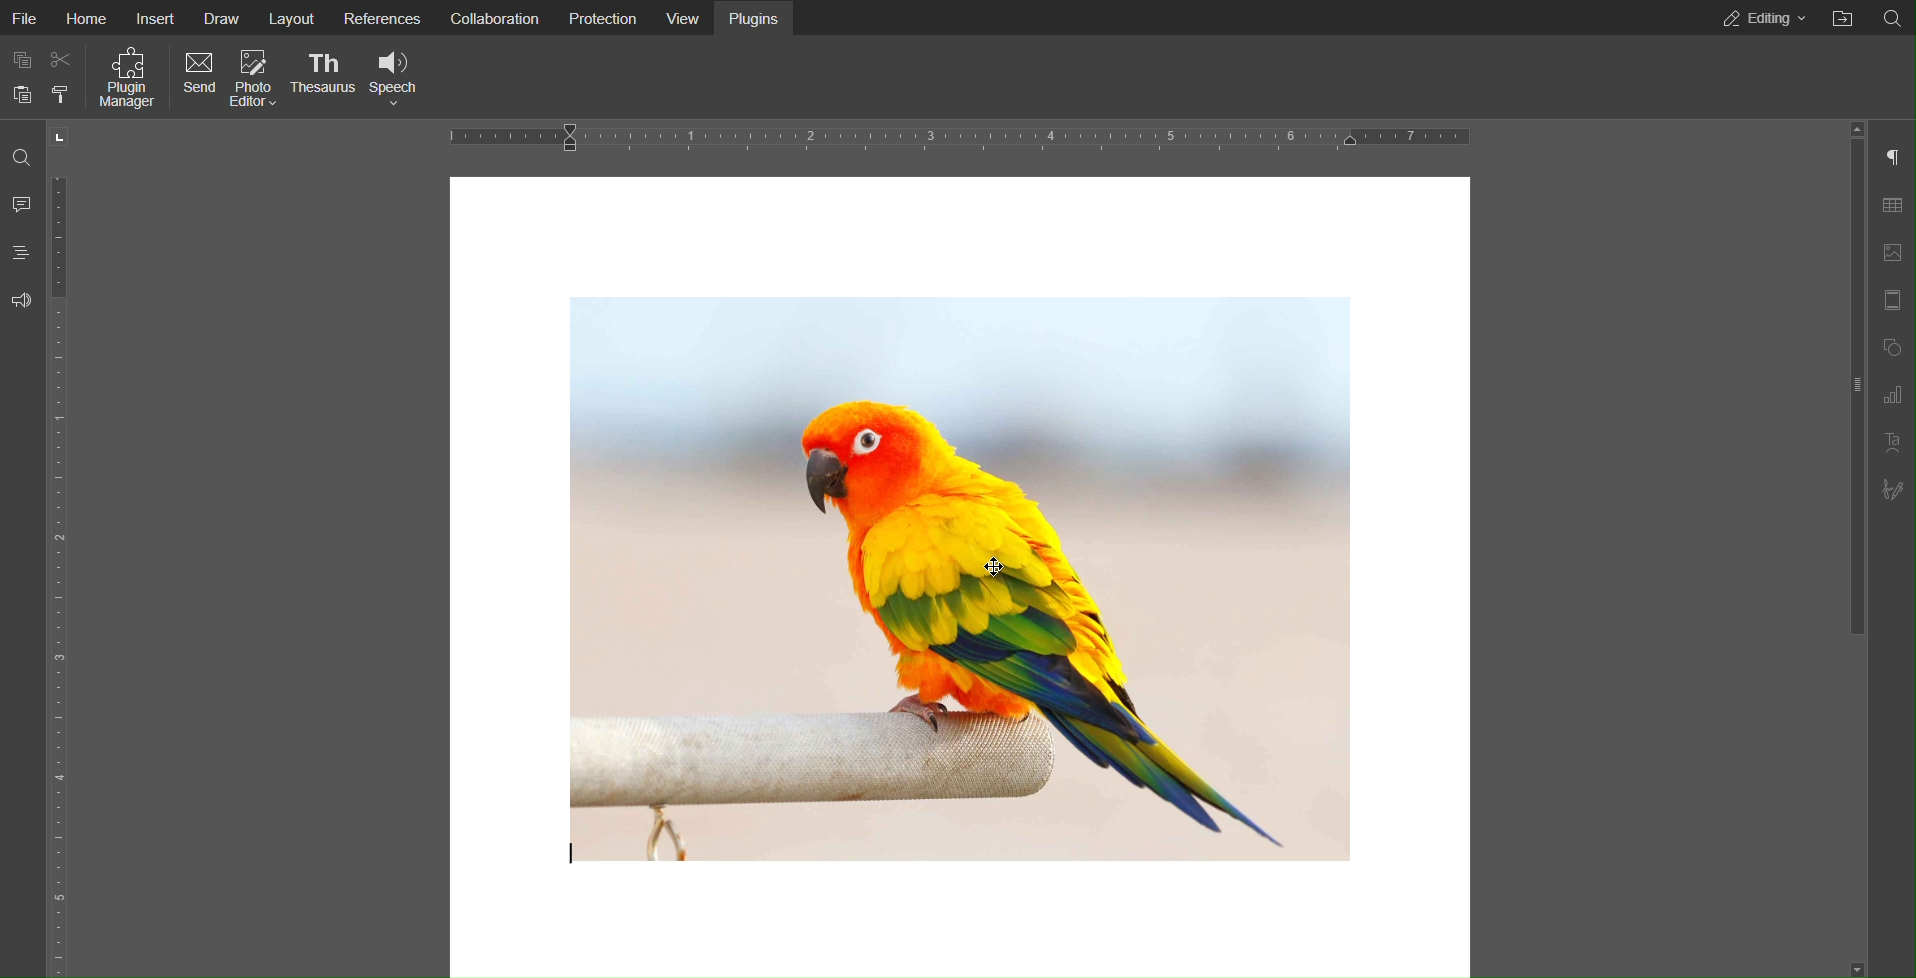 The image size is (1916, 978). What do you see at coordinates (1891, 254) in the screenshot?
I see `Image Settings` at bounding box center [1891, 254].